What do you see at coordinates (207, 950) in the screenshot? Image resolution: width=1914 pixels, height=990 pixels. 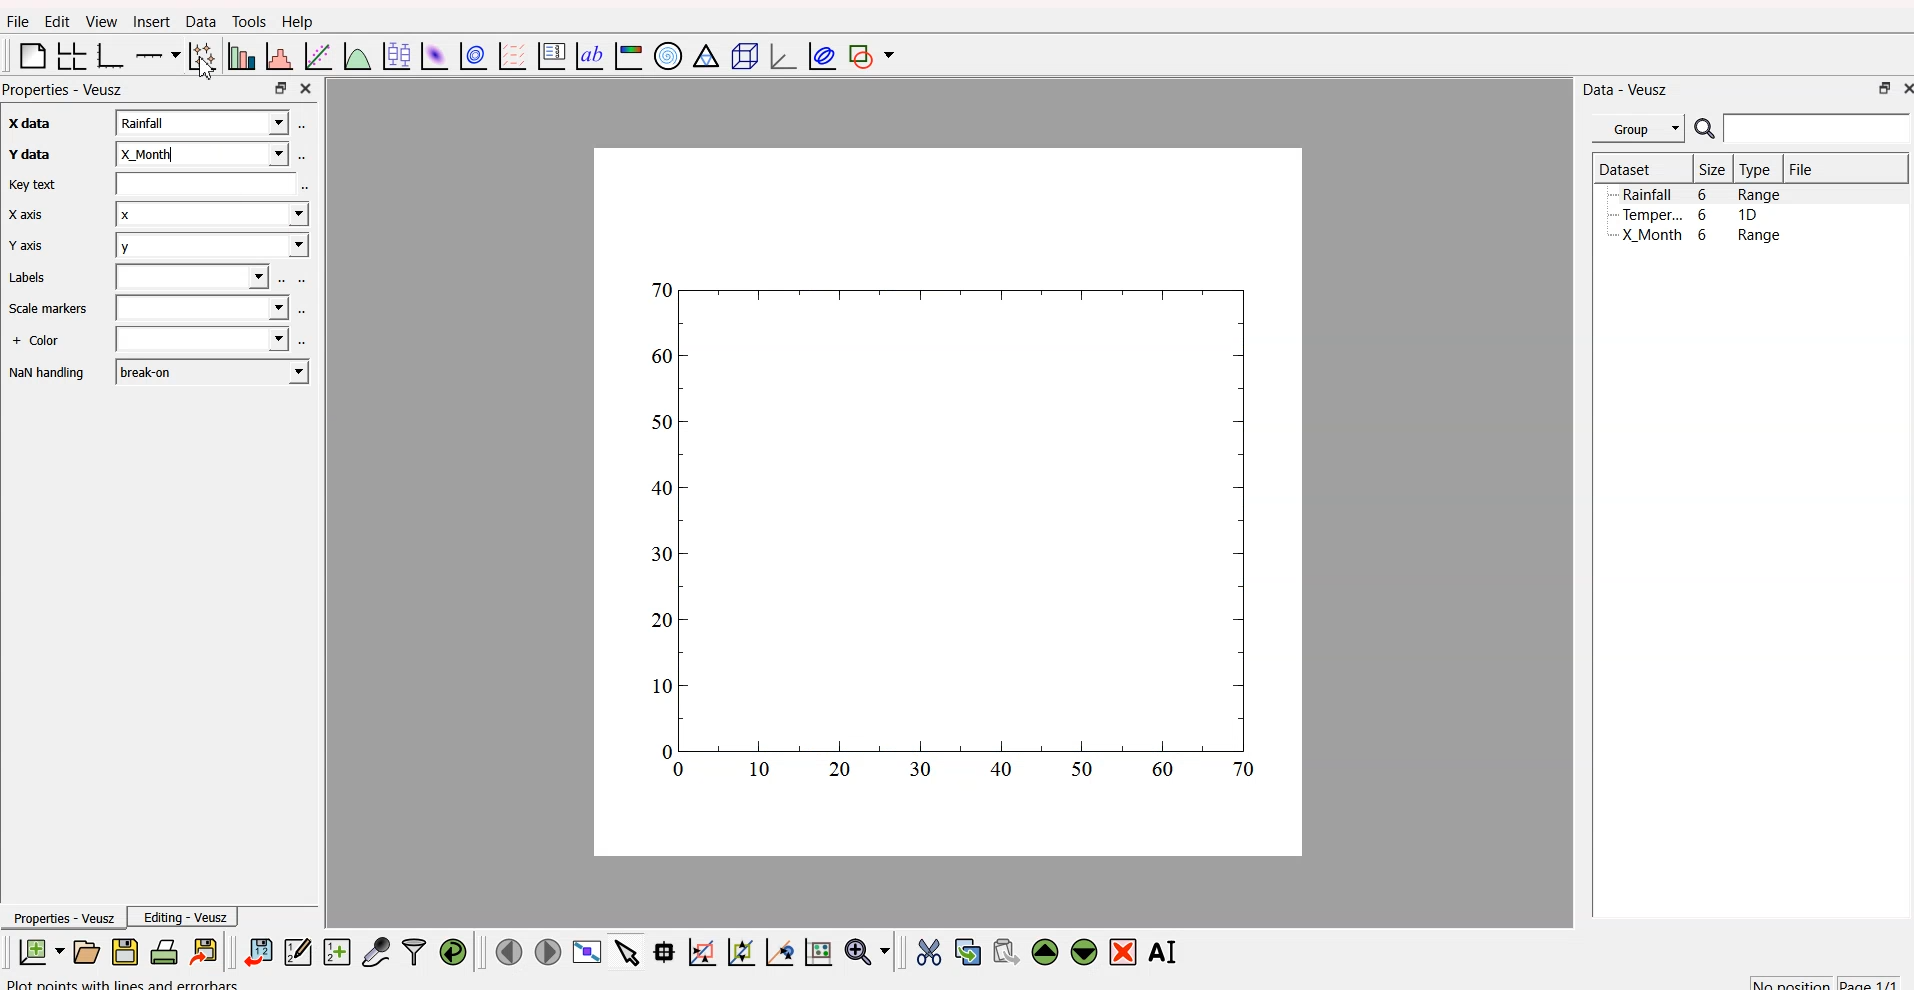 I see `export to graphics format` at bounding box center [207, 950].